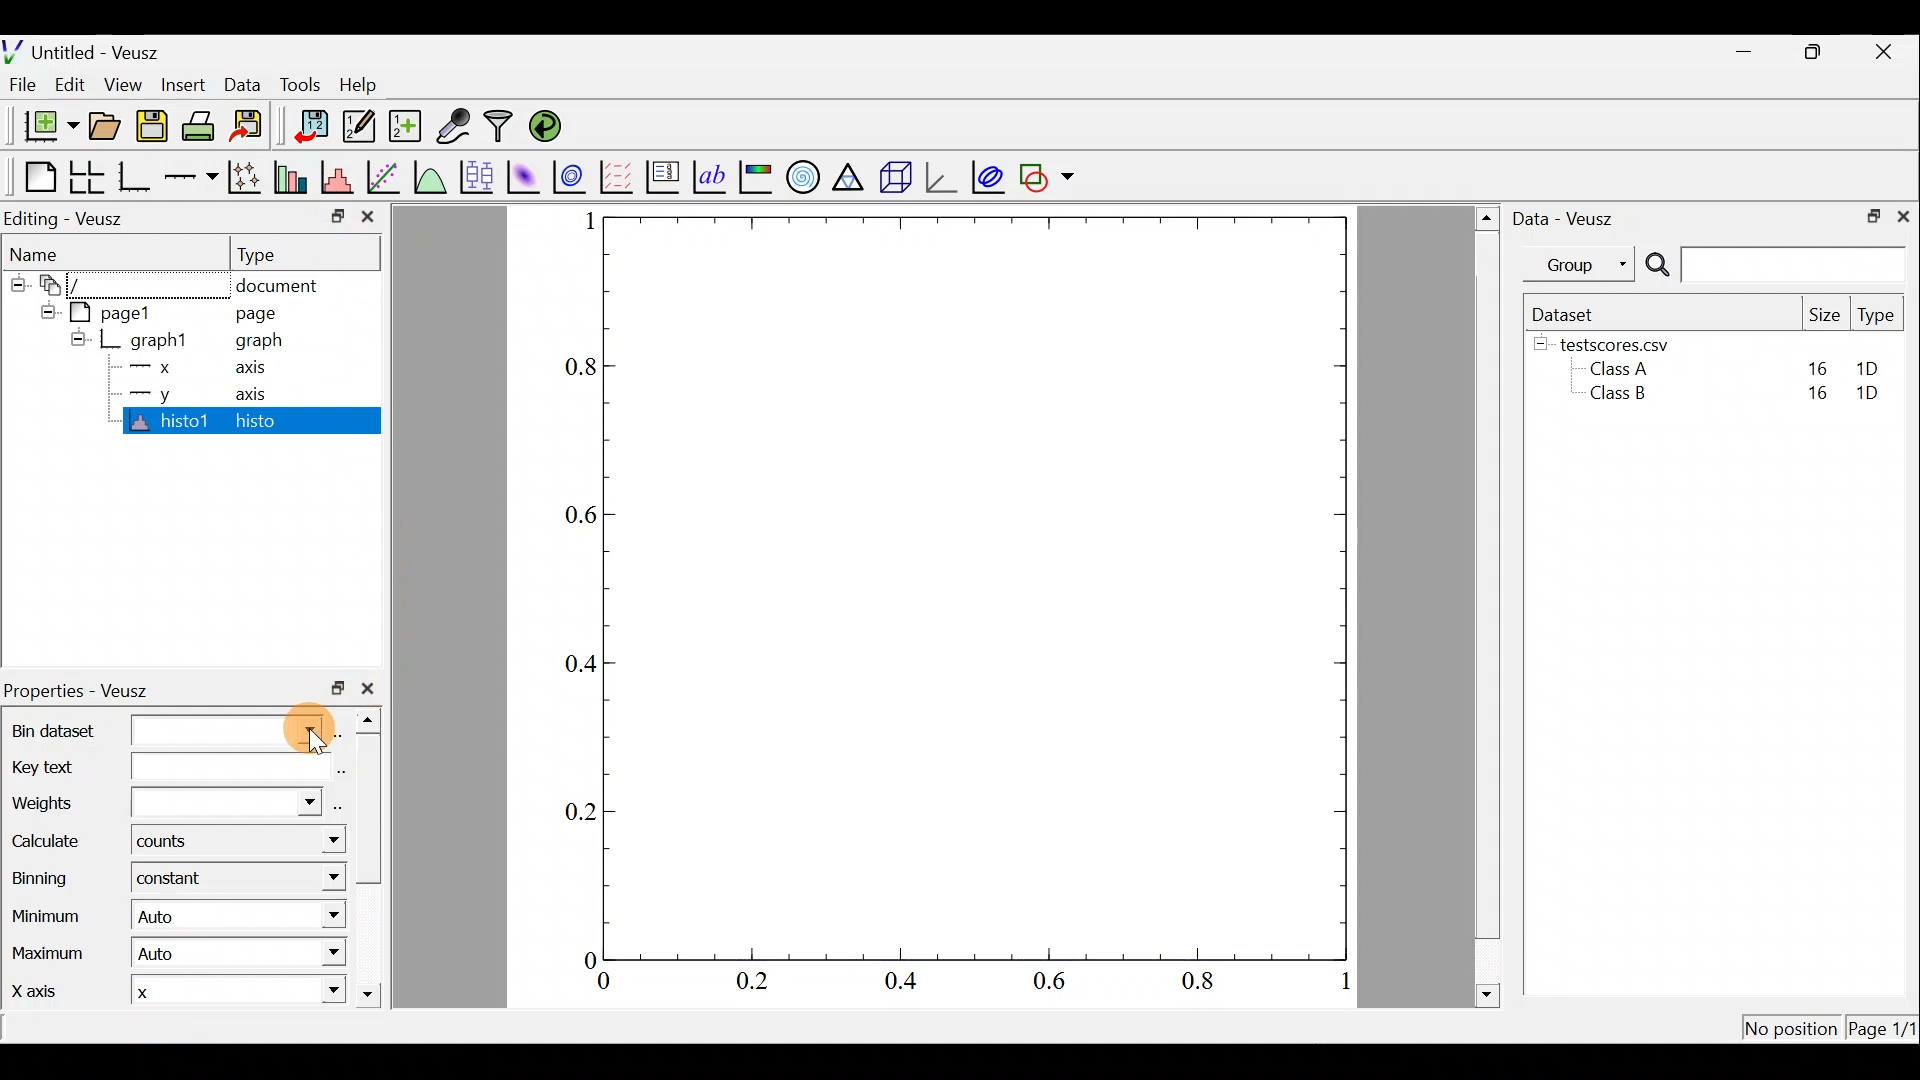 This screenshot has width=1920, height=1080. Describe the element at coordinates (319, 879) in the screenshot. I see `Binning menu` at that location.